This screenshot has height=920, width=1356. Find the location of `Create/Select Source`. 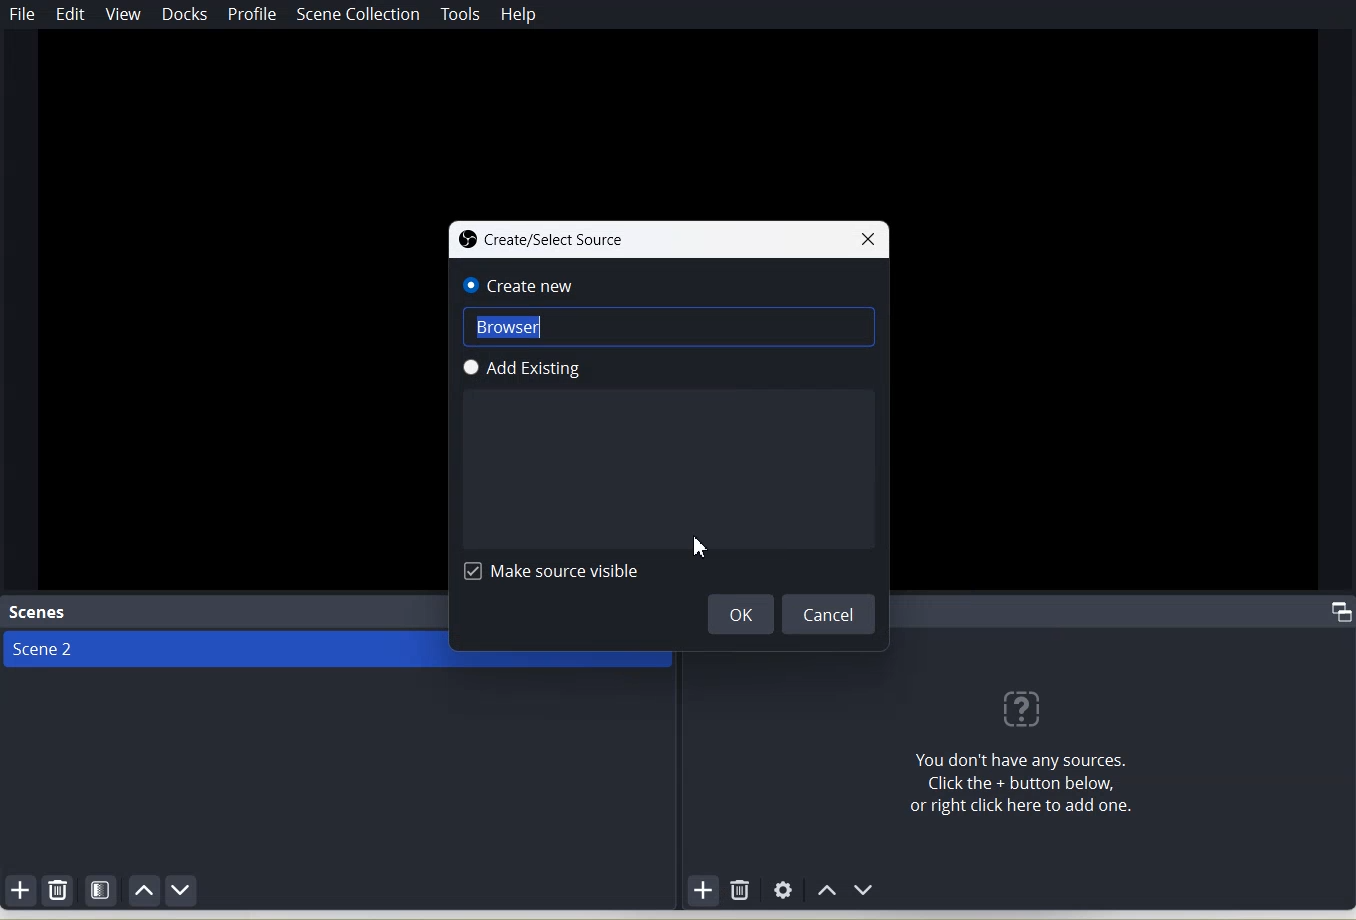

Create/Select Source is located at coordinates (549, 237).